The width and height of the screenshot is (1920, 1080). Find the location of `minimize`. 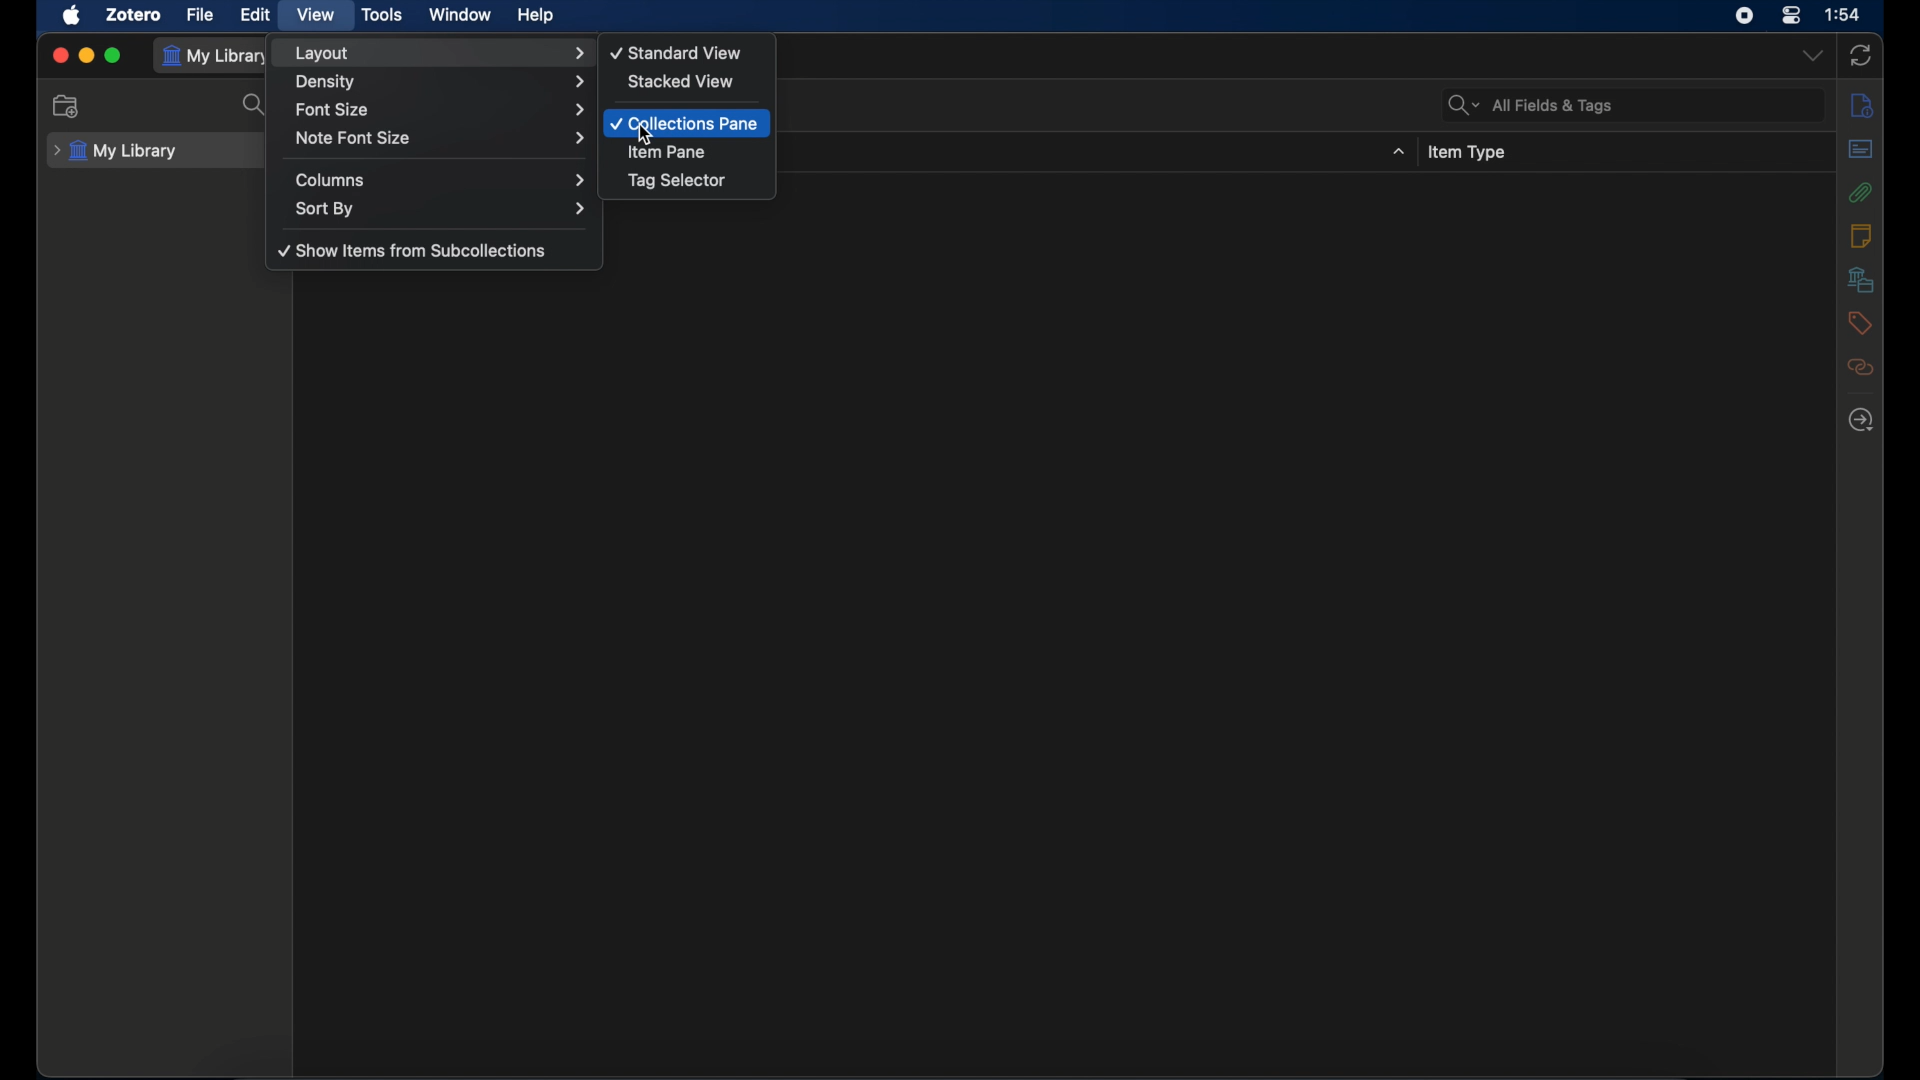

minimize is located at coordinates (86, 56).